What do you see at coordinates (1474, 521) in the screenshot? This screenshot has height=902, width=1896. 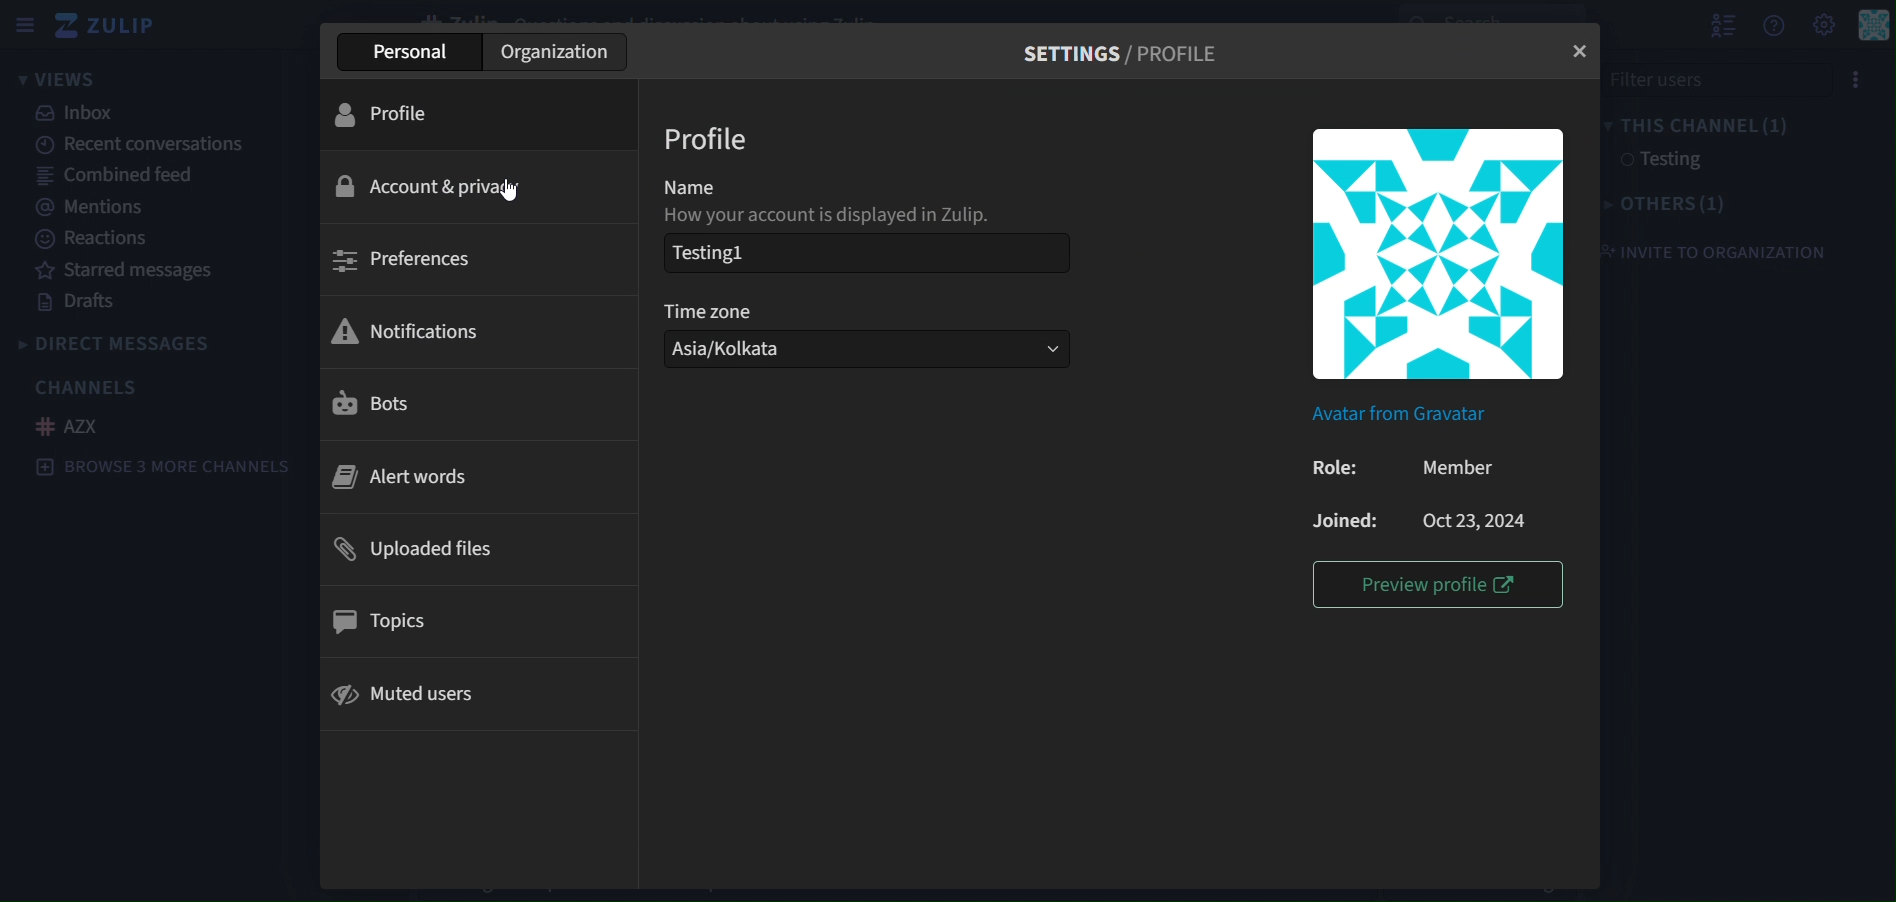 I see `Oct23,2024` at bounding box center [1474, 521].